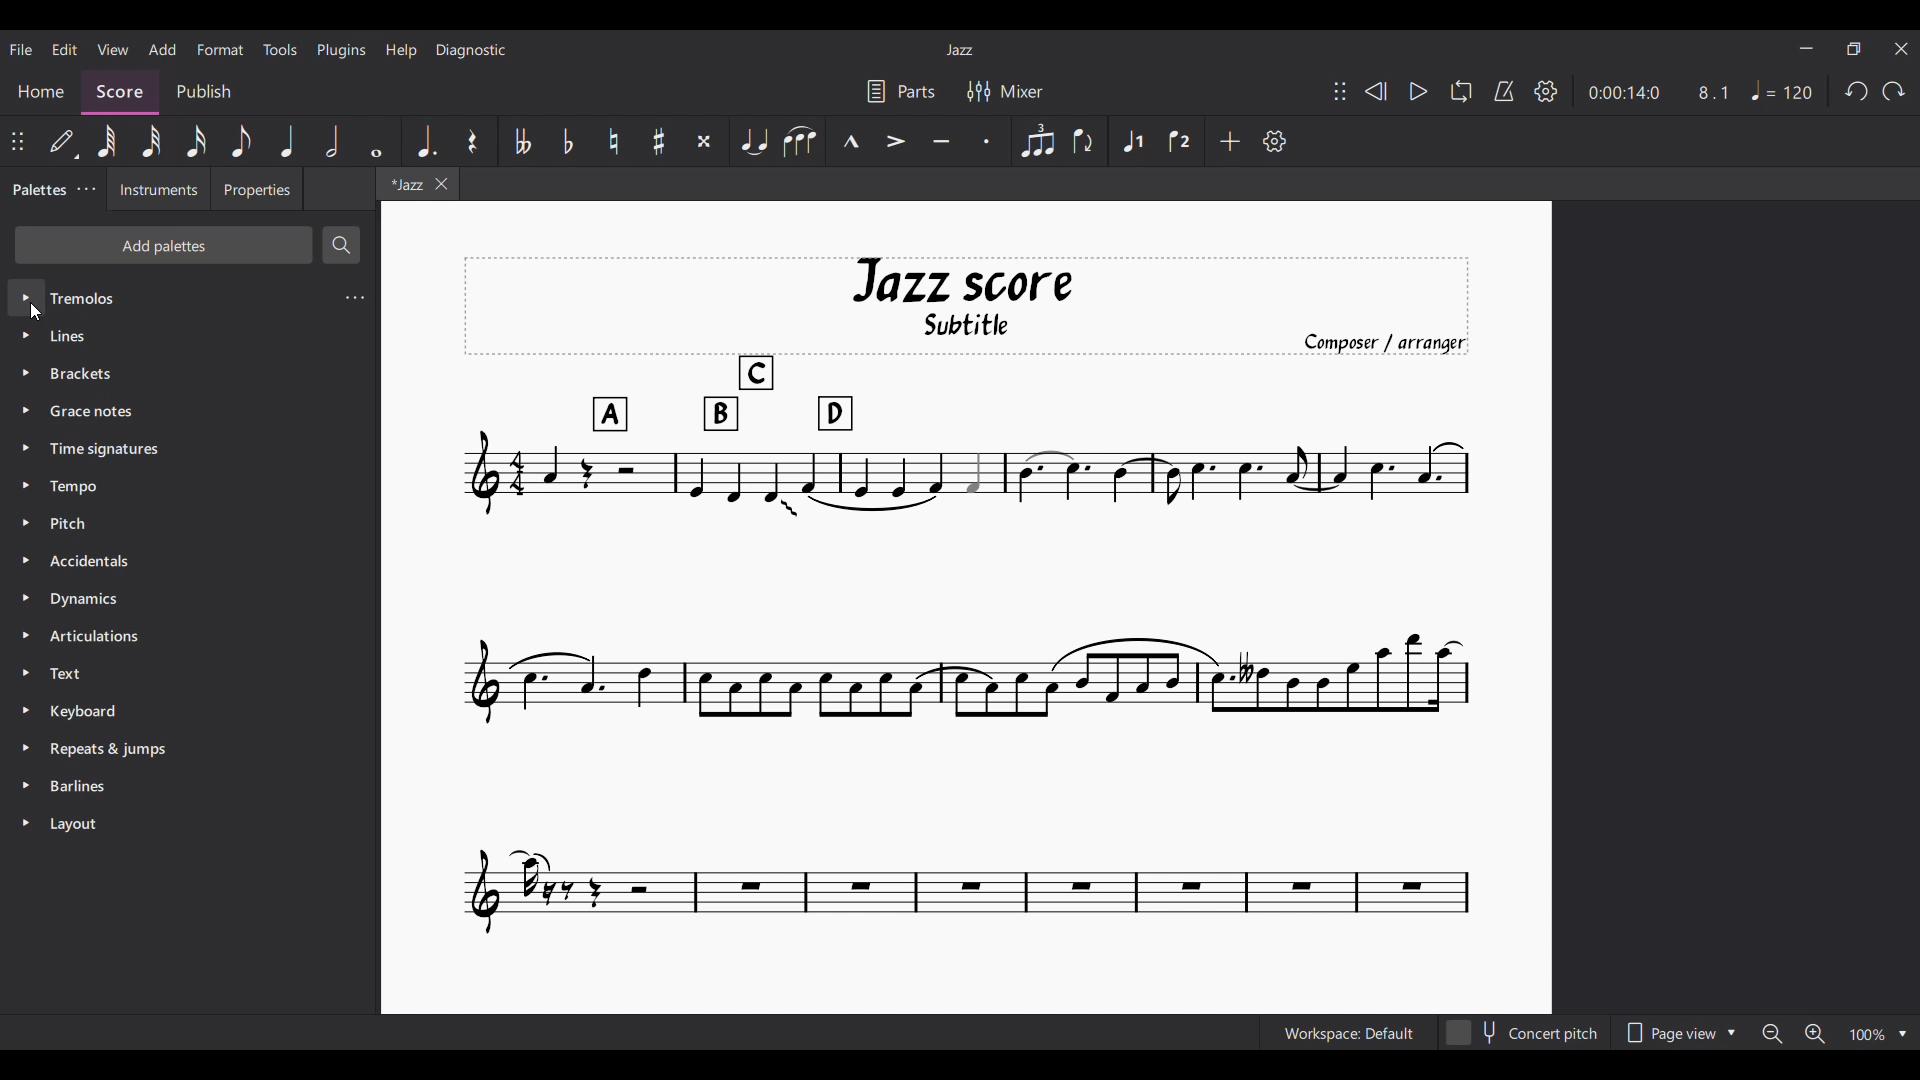 This screenshot has width=1920, height=1080. I want to click on Voice 2, so click(1179, 140).